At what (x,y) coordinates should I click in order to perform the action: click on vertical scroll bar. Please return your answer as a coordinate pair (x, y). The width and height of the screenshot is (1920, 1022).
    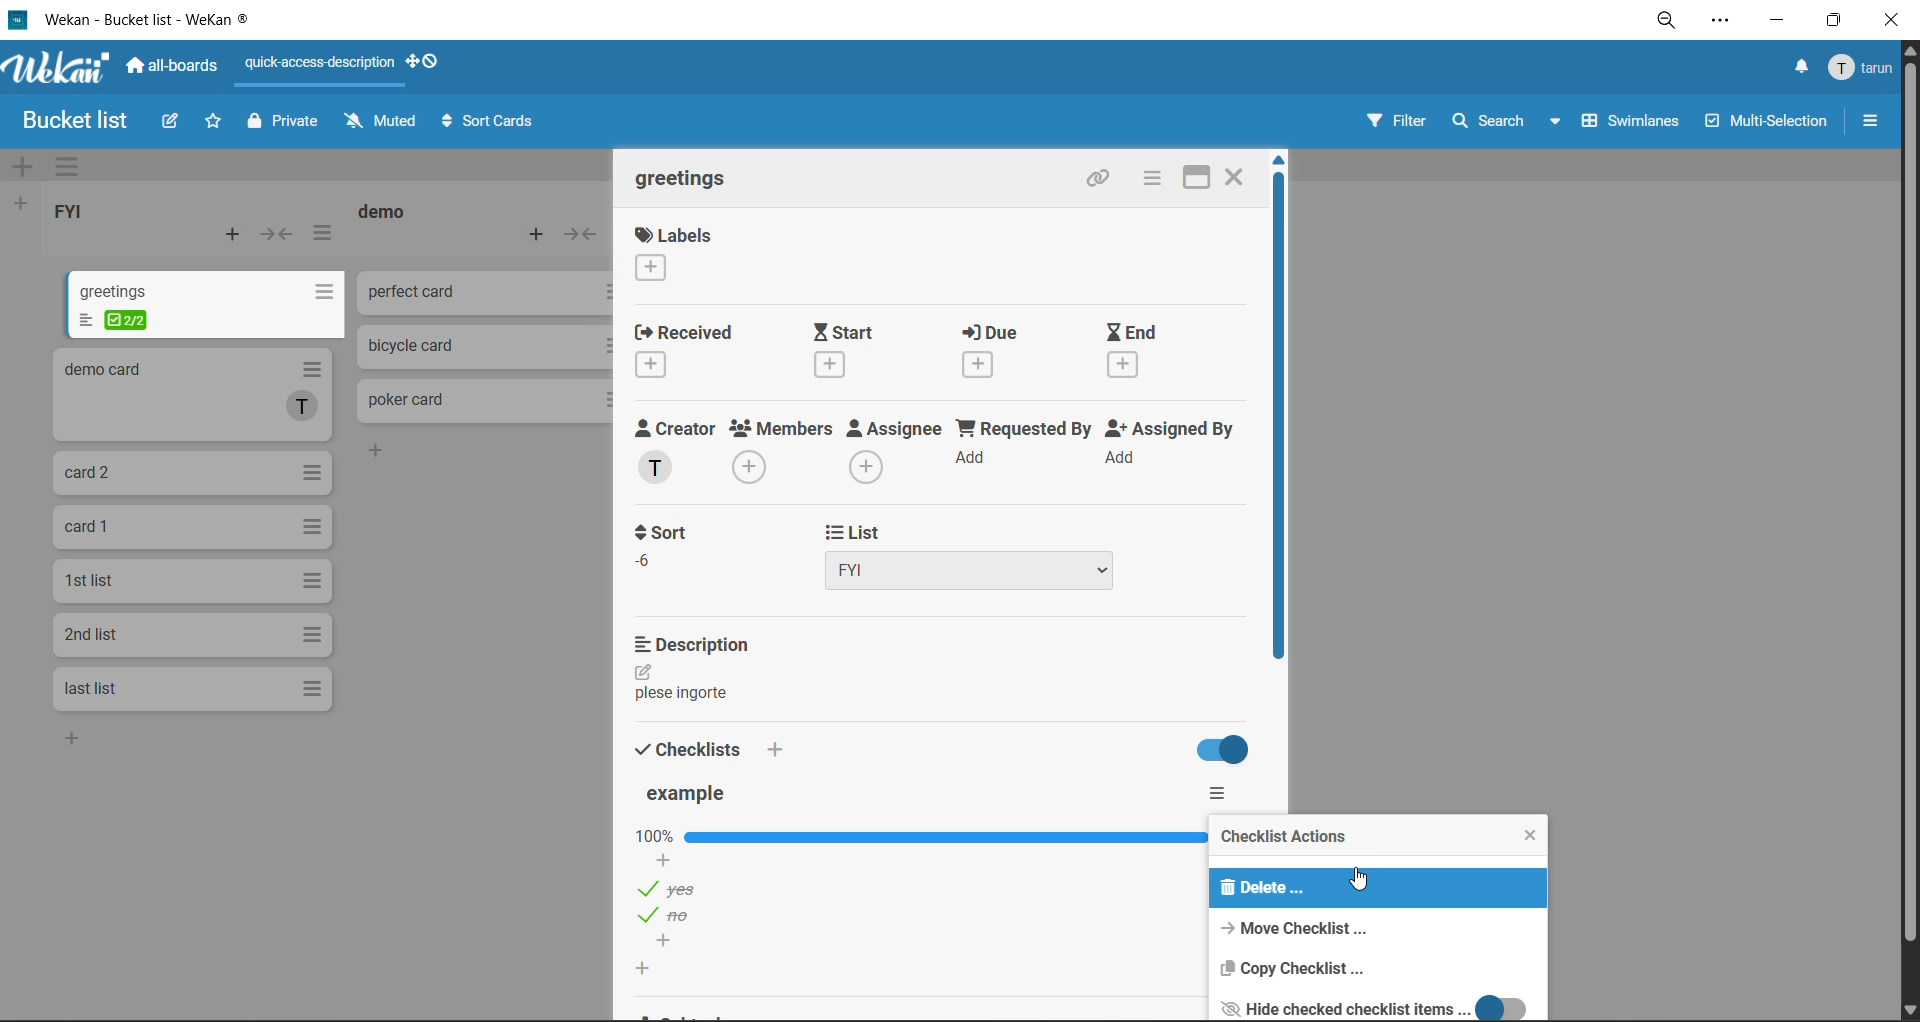
    Looking at the image, I should click on (1278, 417).